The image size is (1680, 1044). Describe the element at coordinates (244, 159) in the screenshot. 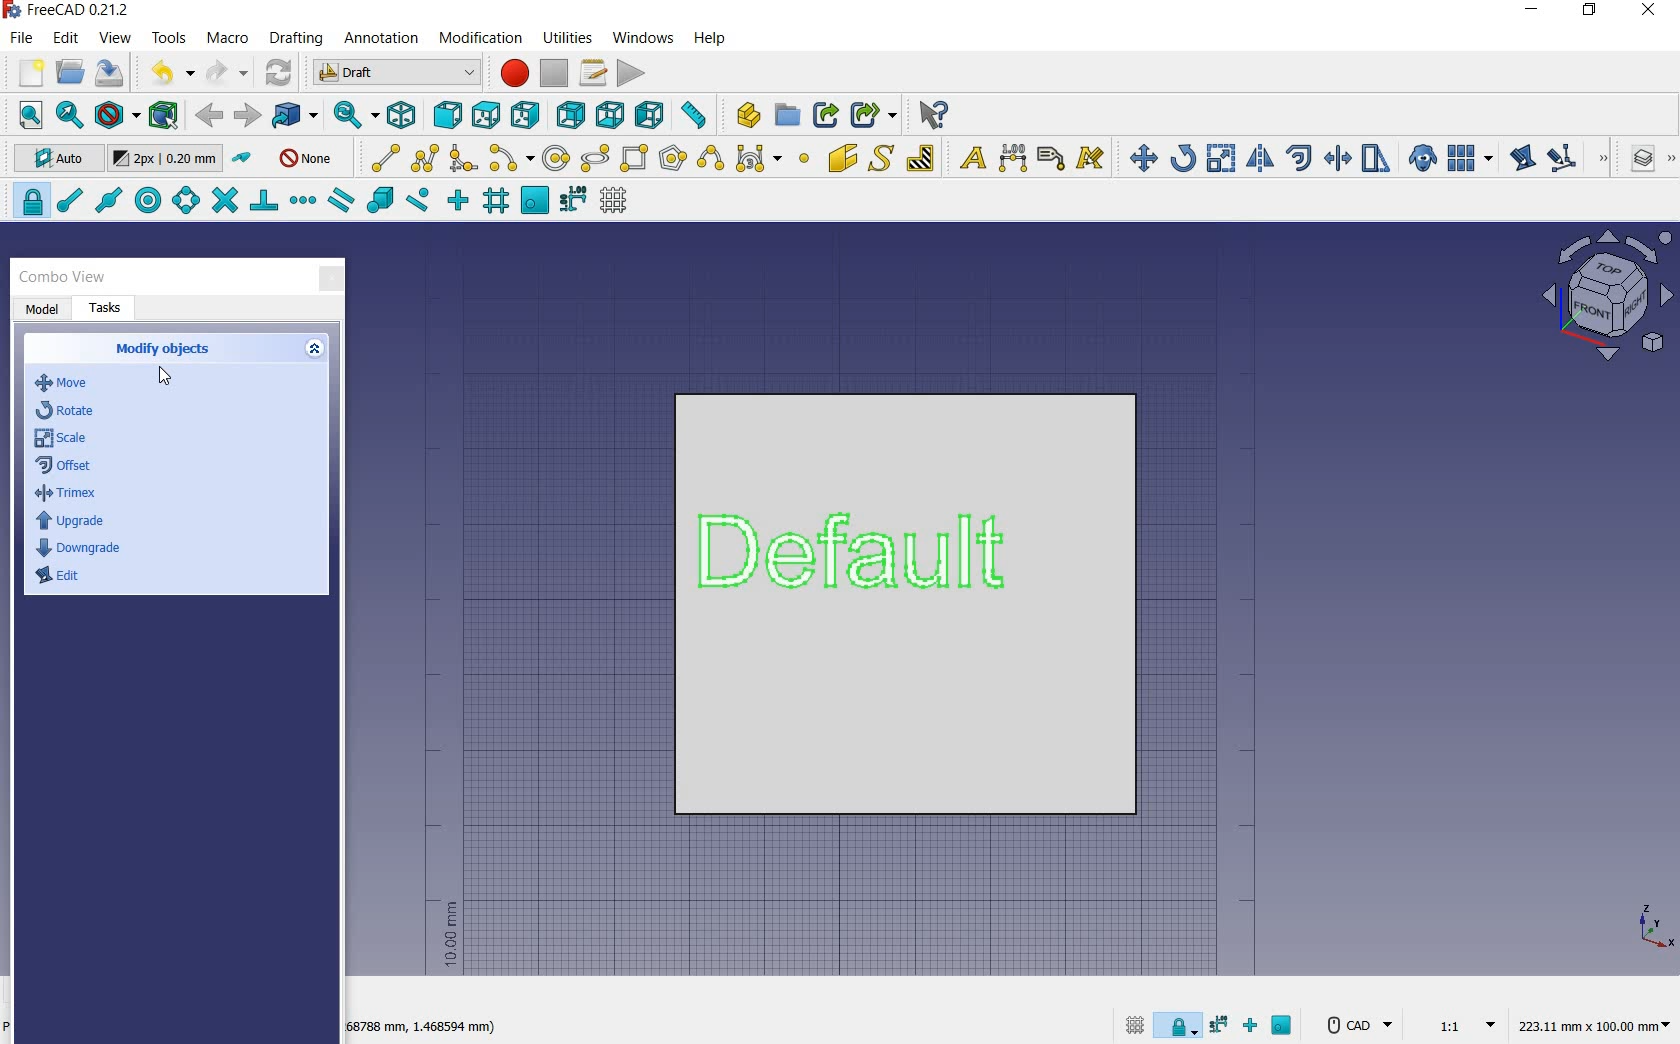

I see `toggle construction mode` at that location.